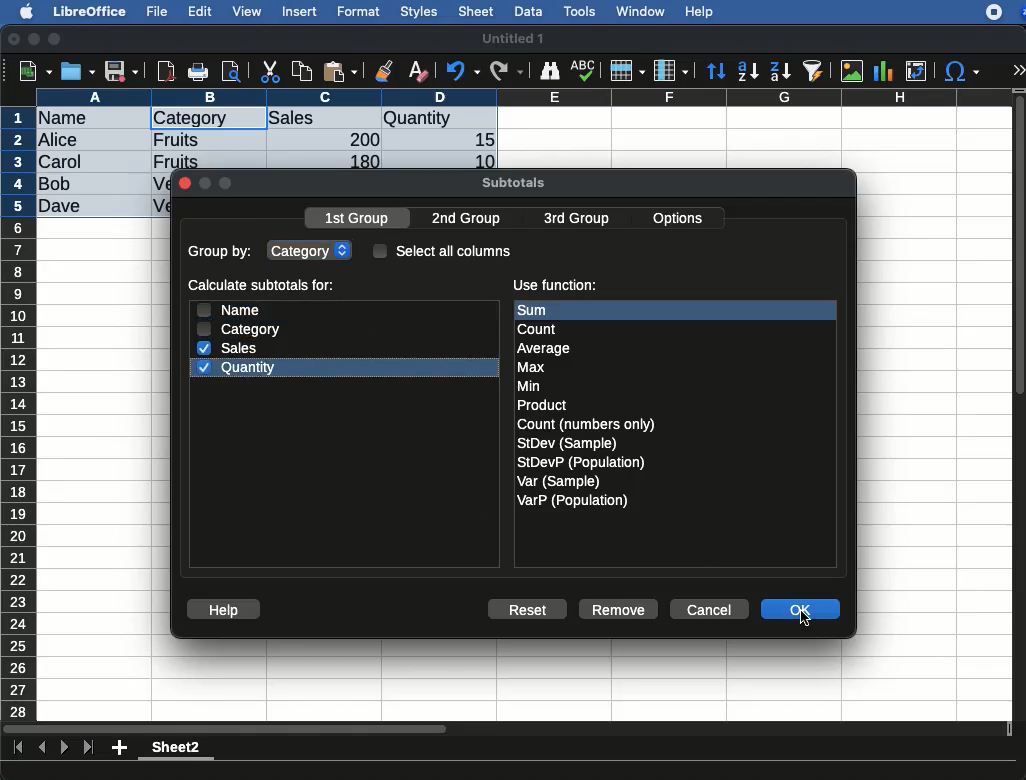  What do you see at coordinates (781, 72) in the screenshot?
I see `descending` at bounding box center [781, 72].